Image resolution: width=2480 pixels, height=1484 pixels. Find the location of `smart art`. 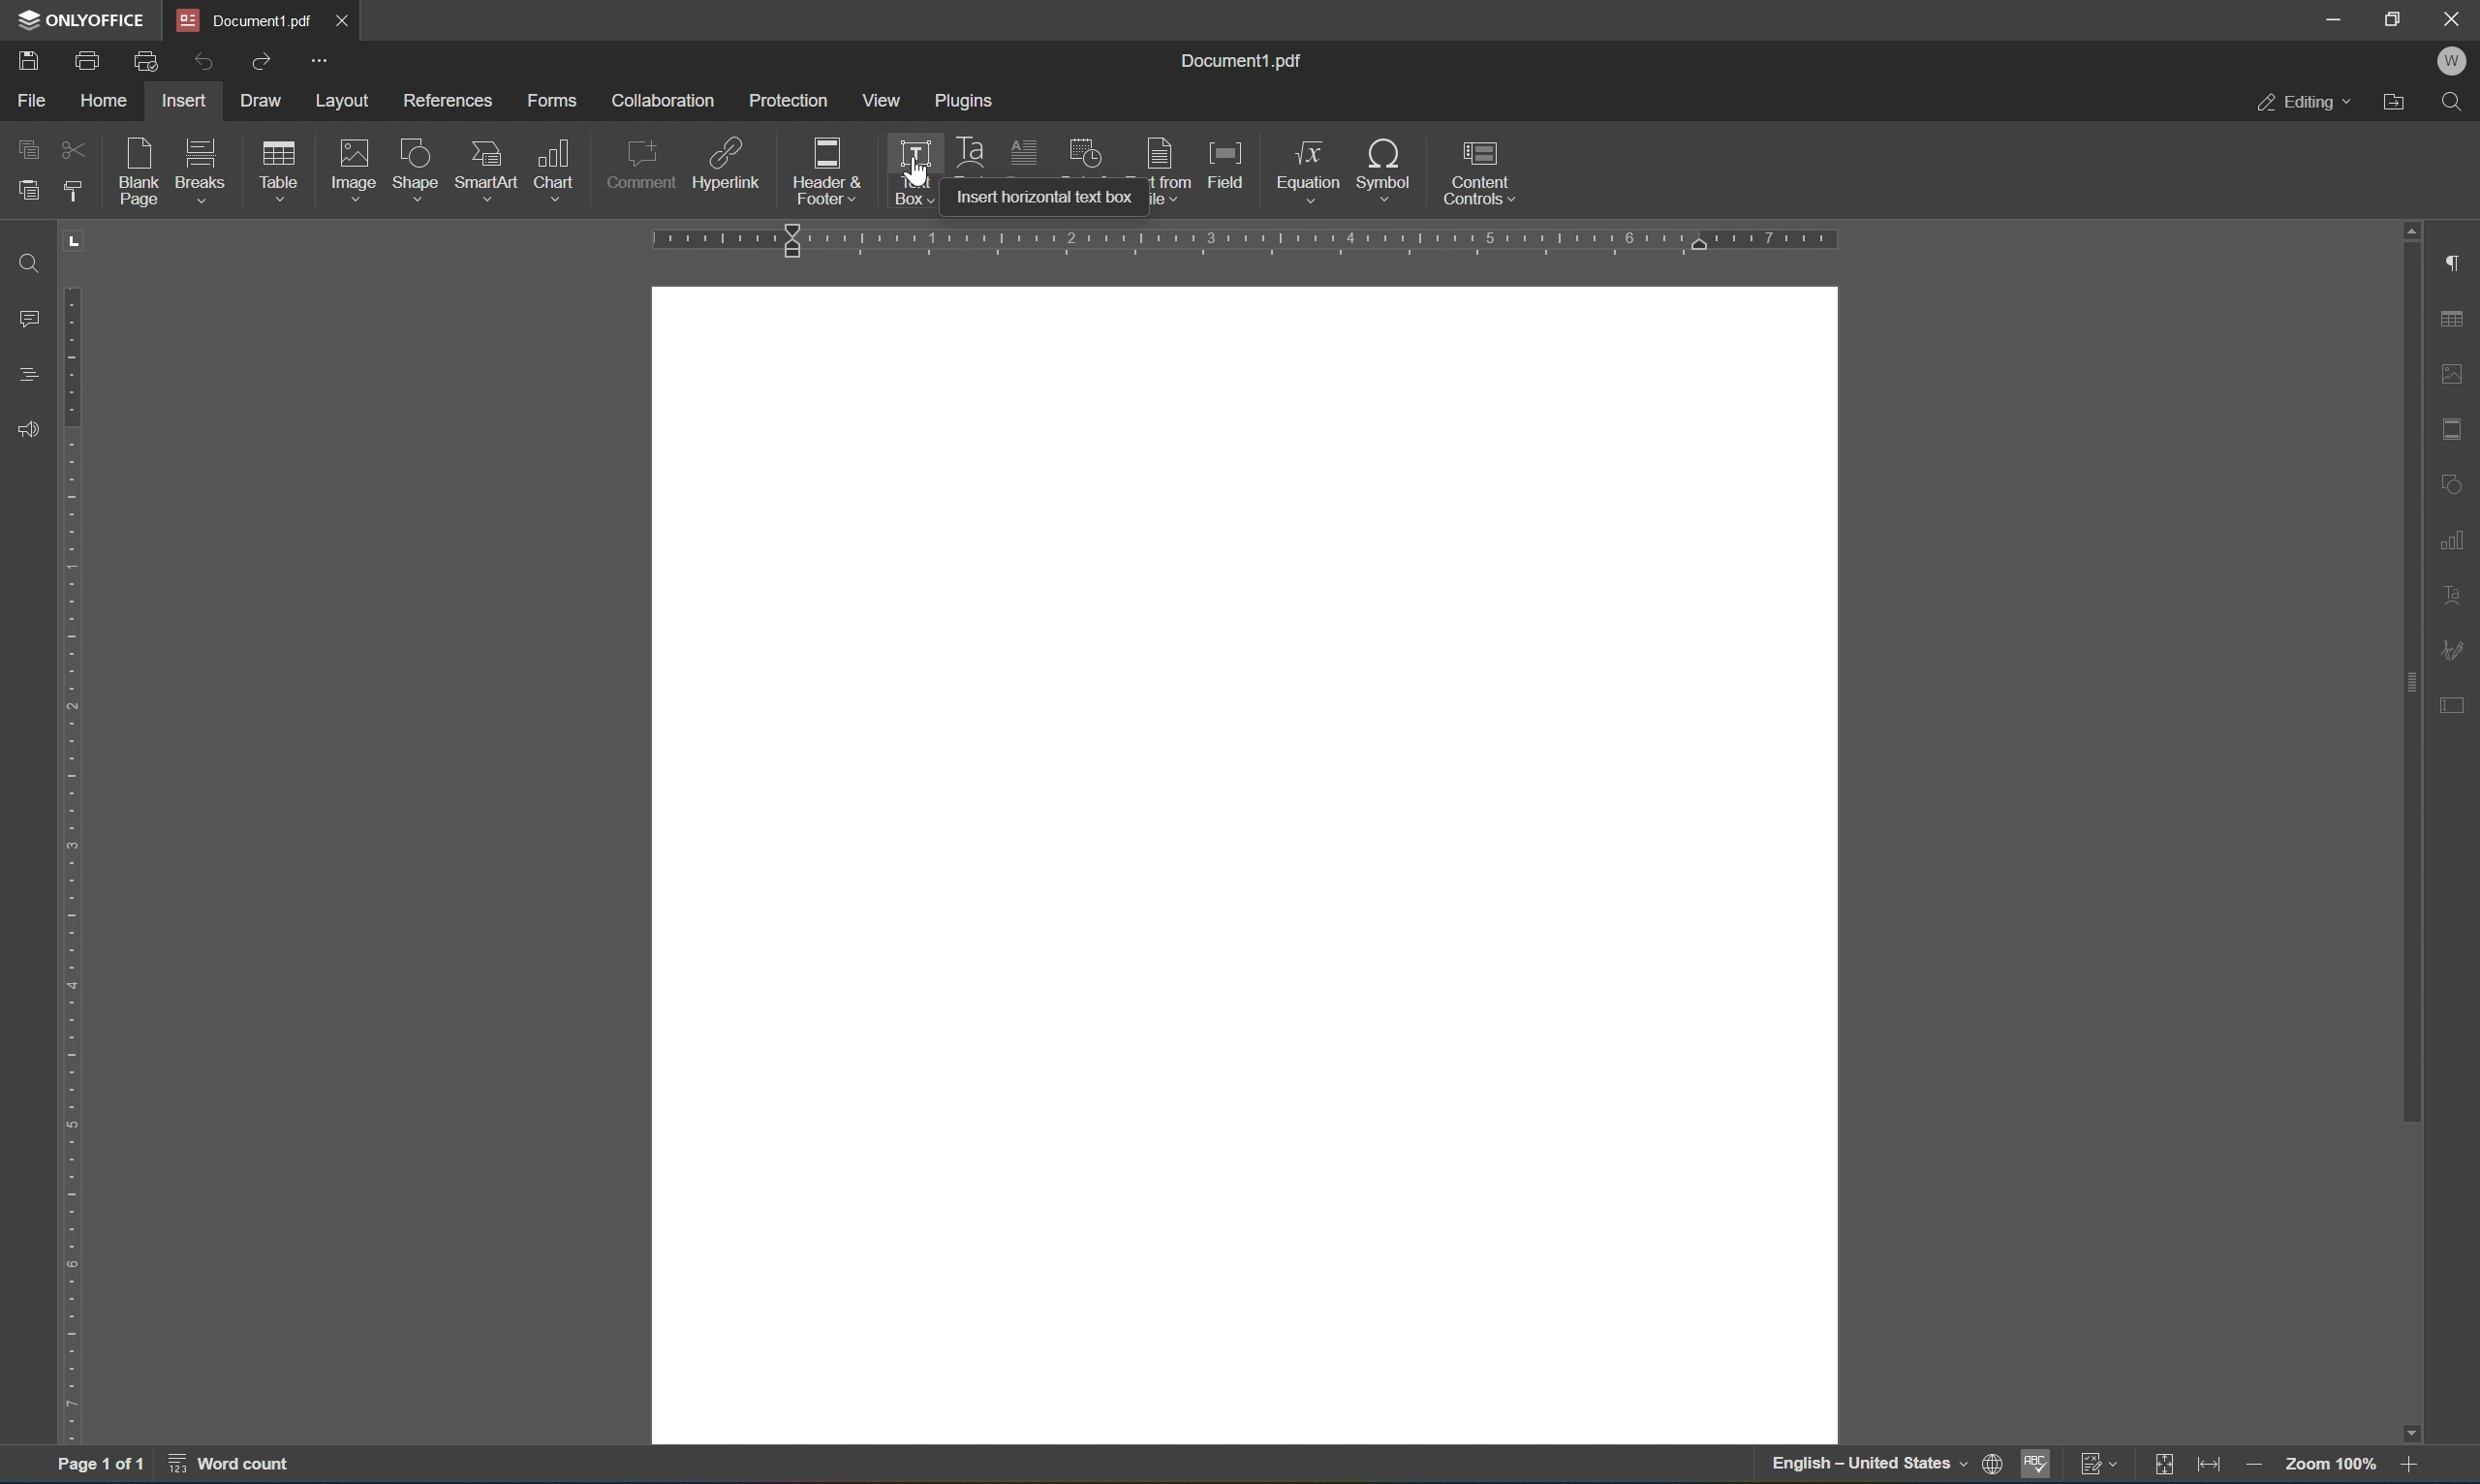

smart art is located at coordinates (489, 170).